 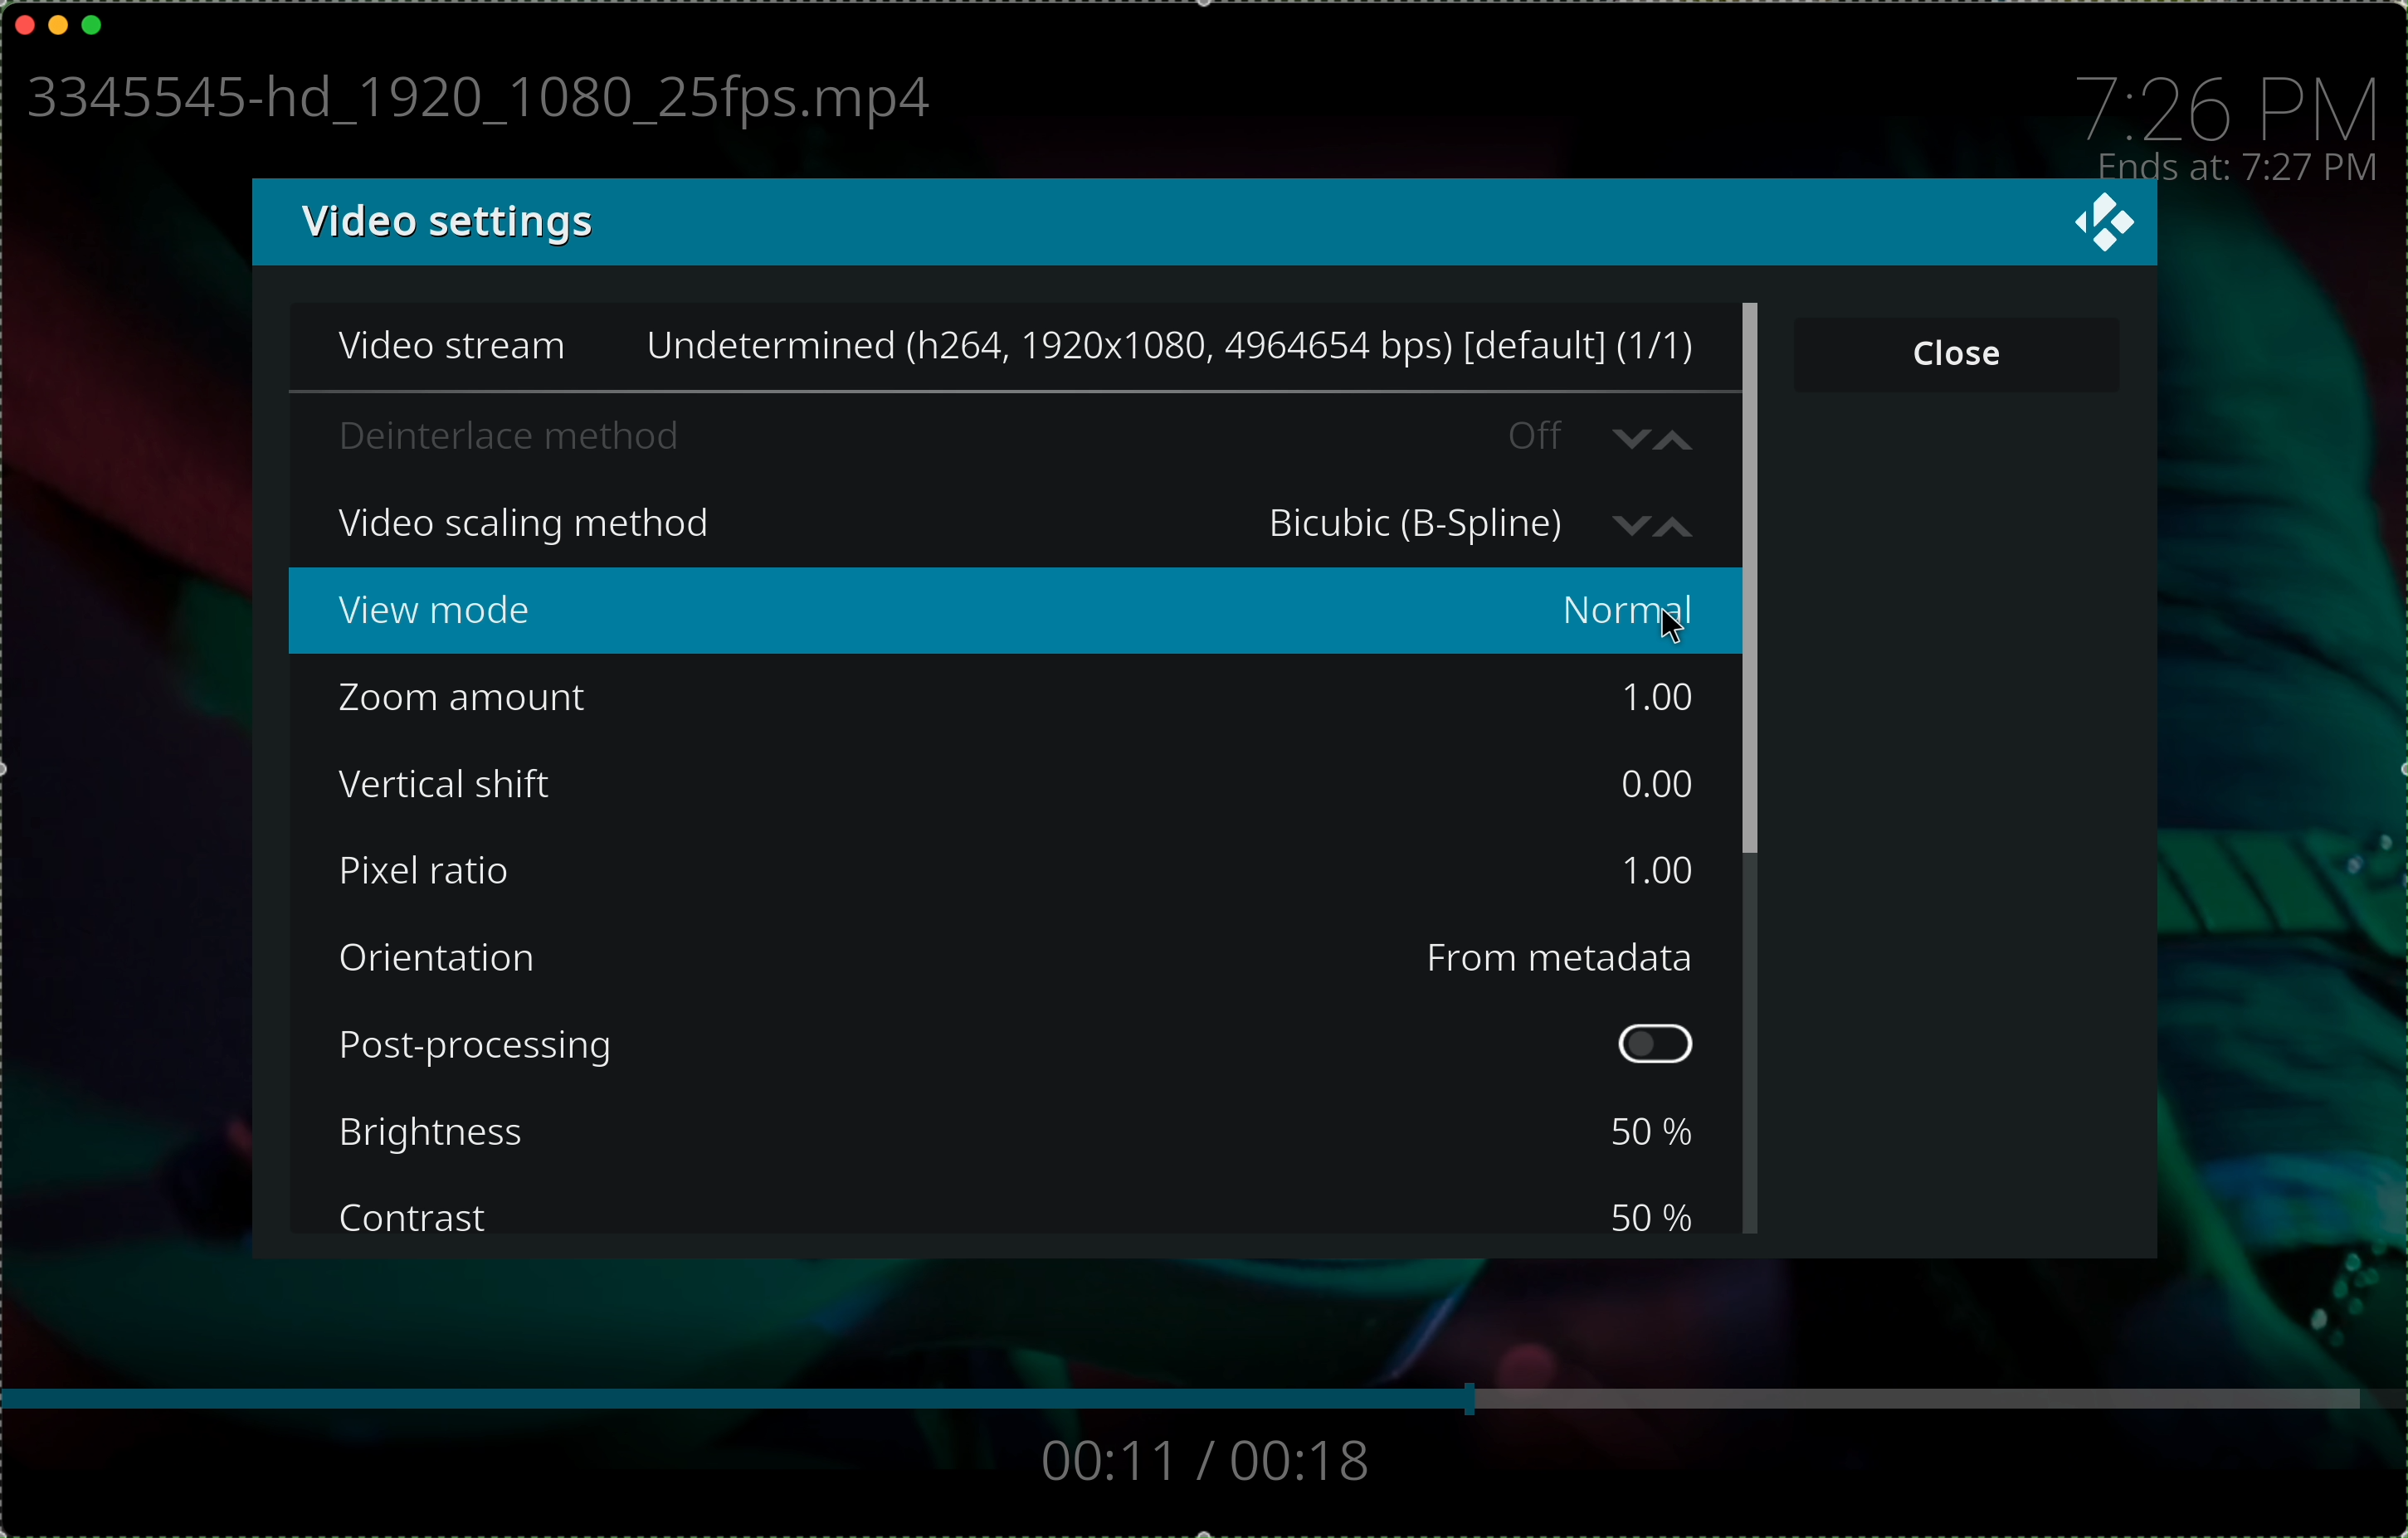 I want to click on time, so click(x=2231, y=101).